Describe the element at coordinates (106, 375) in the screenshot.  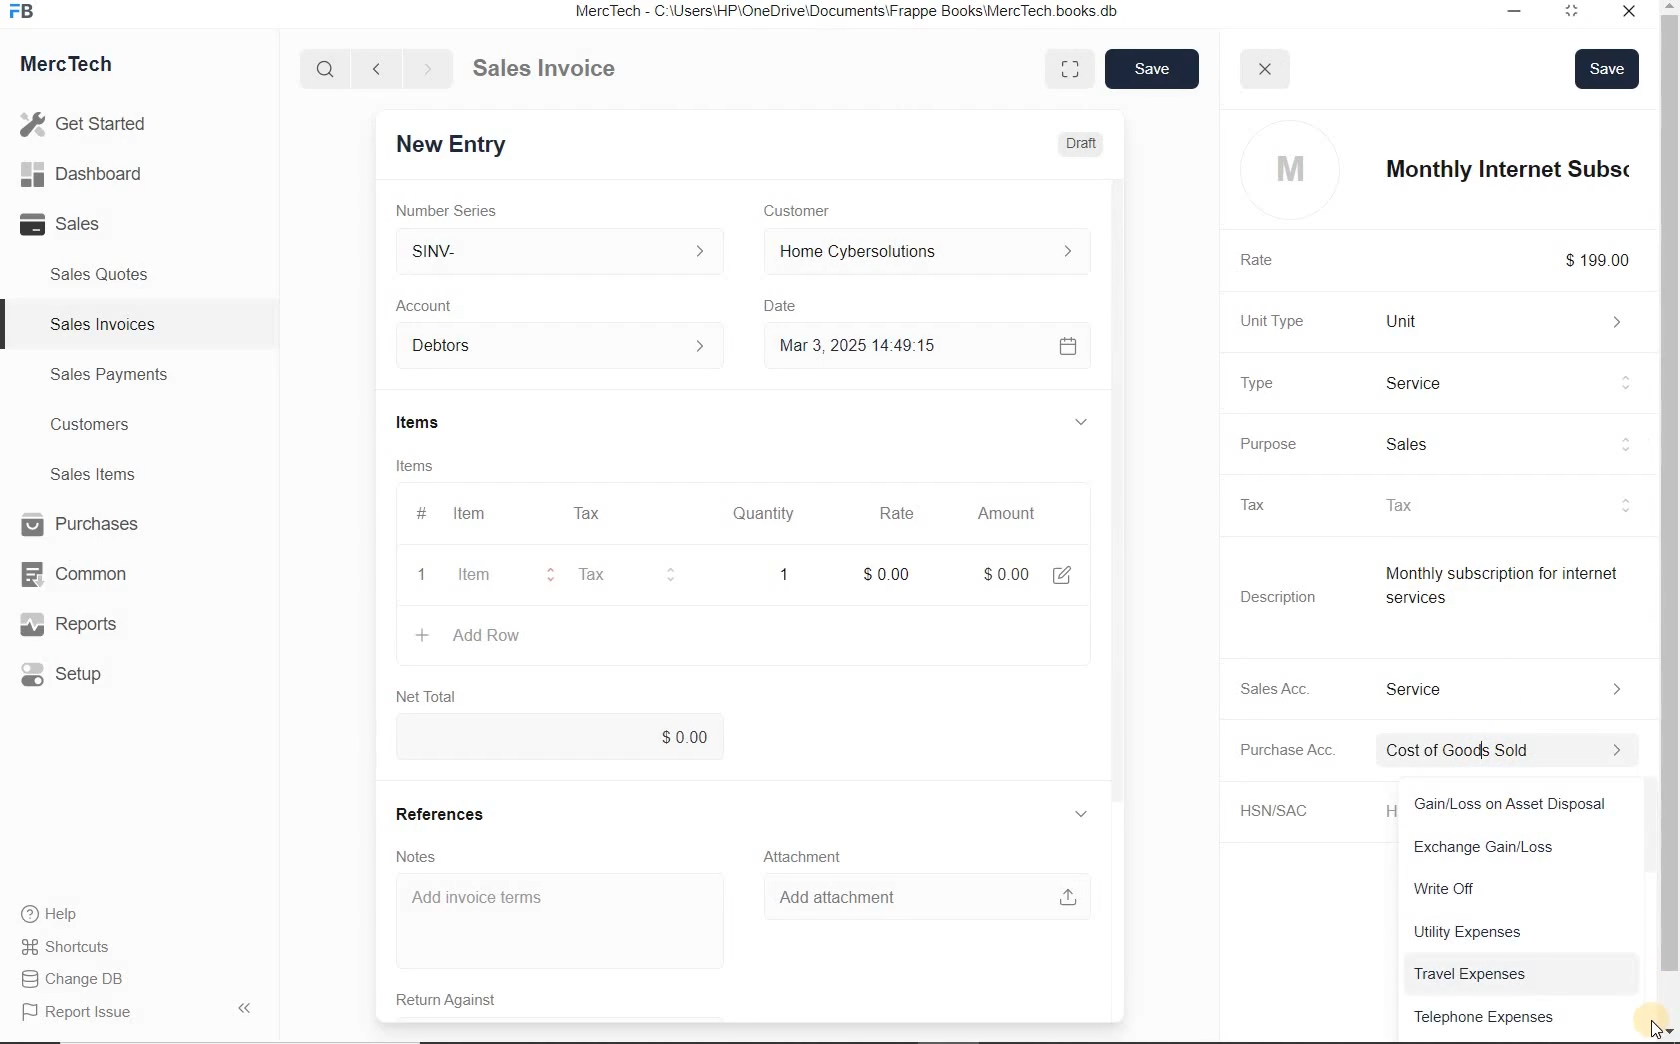
I see `Sales Payments` at that location.